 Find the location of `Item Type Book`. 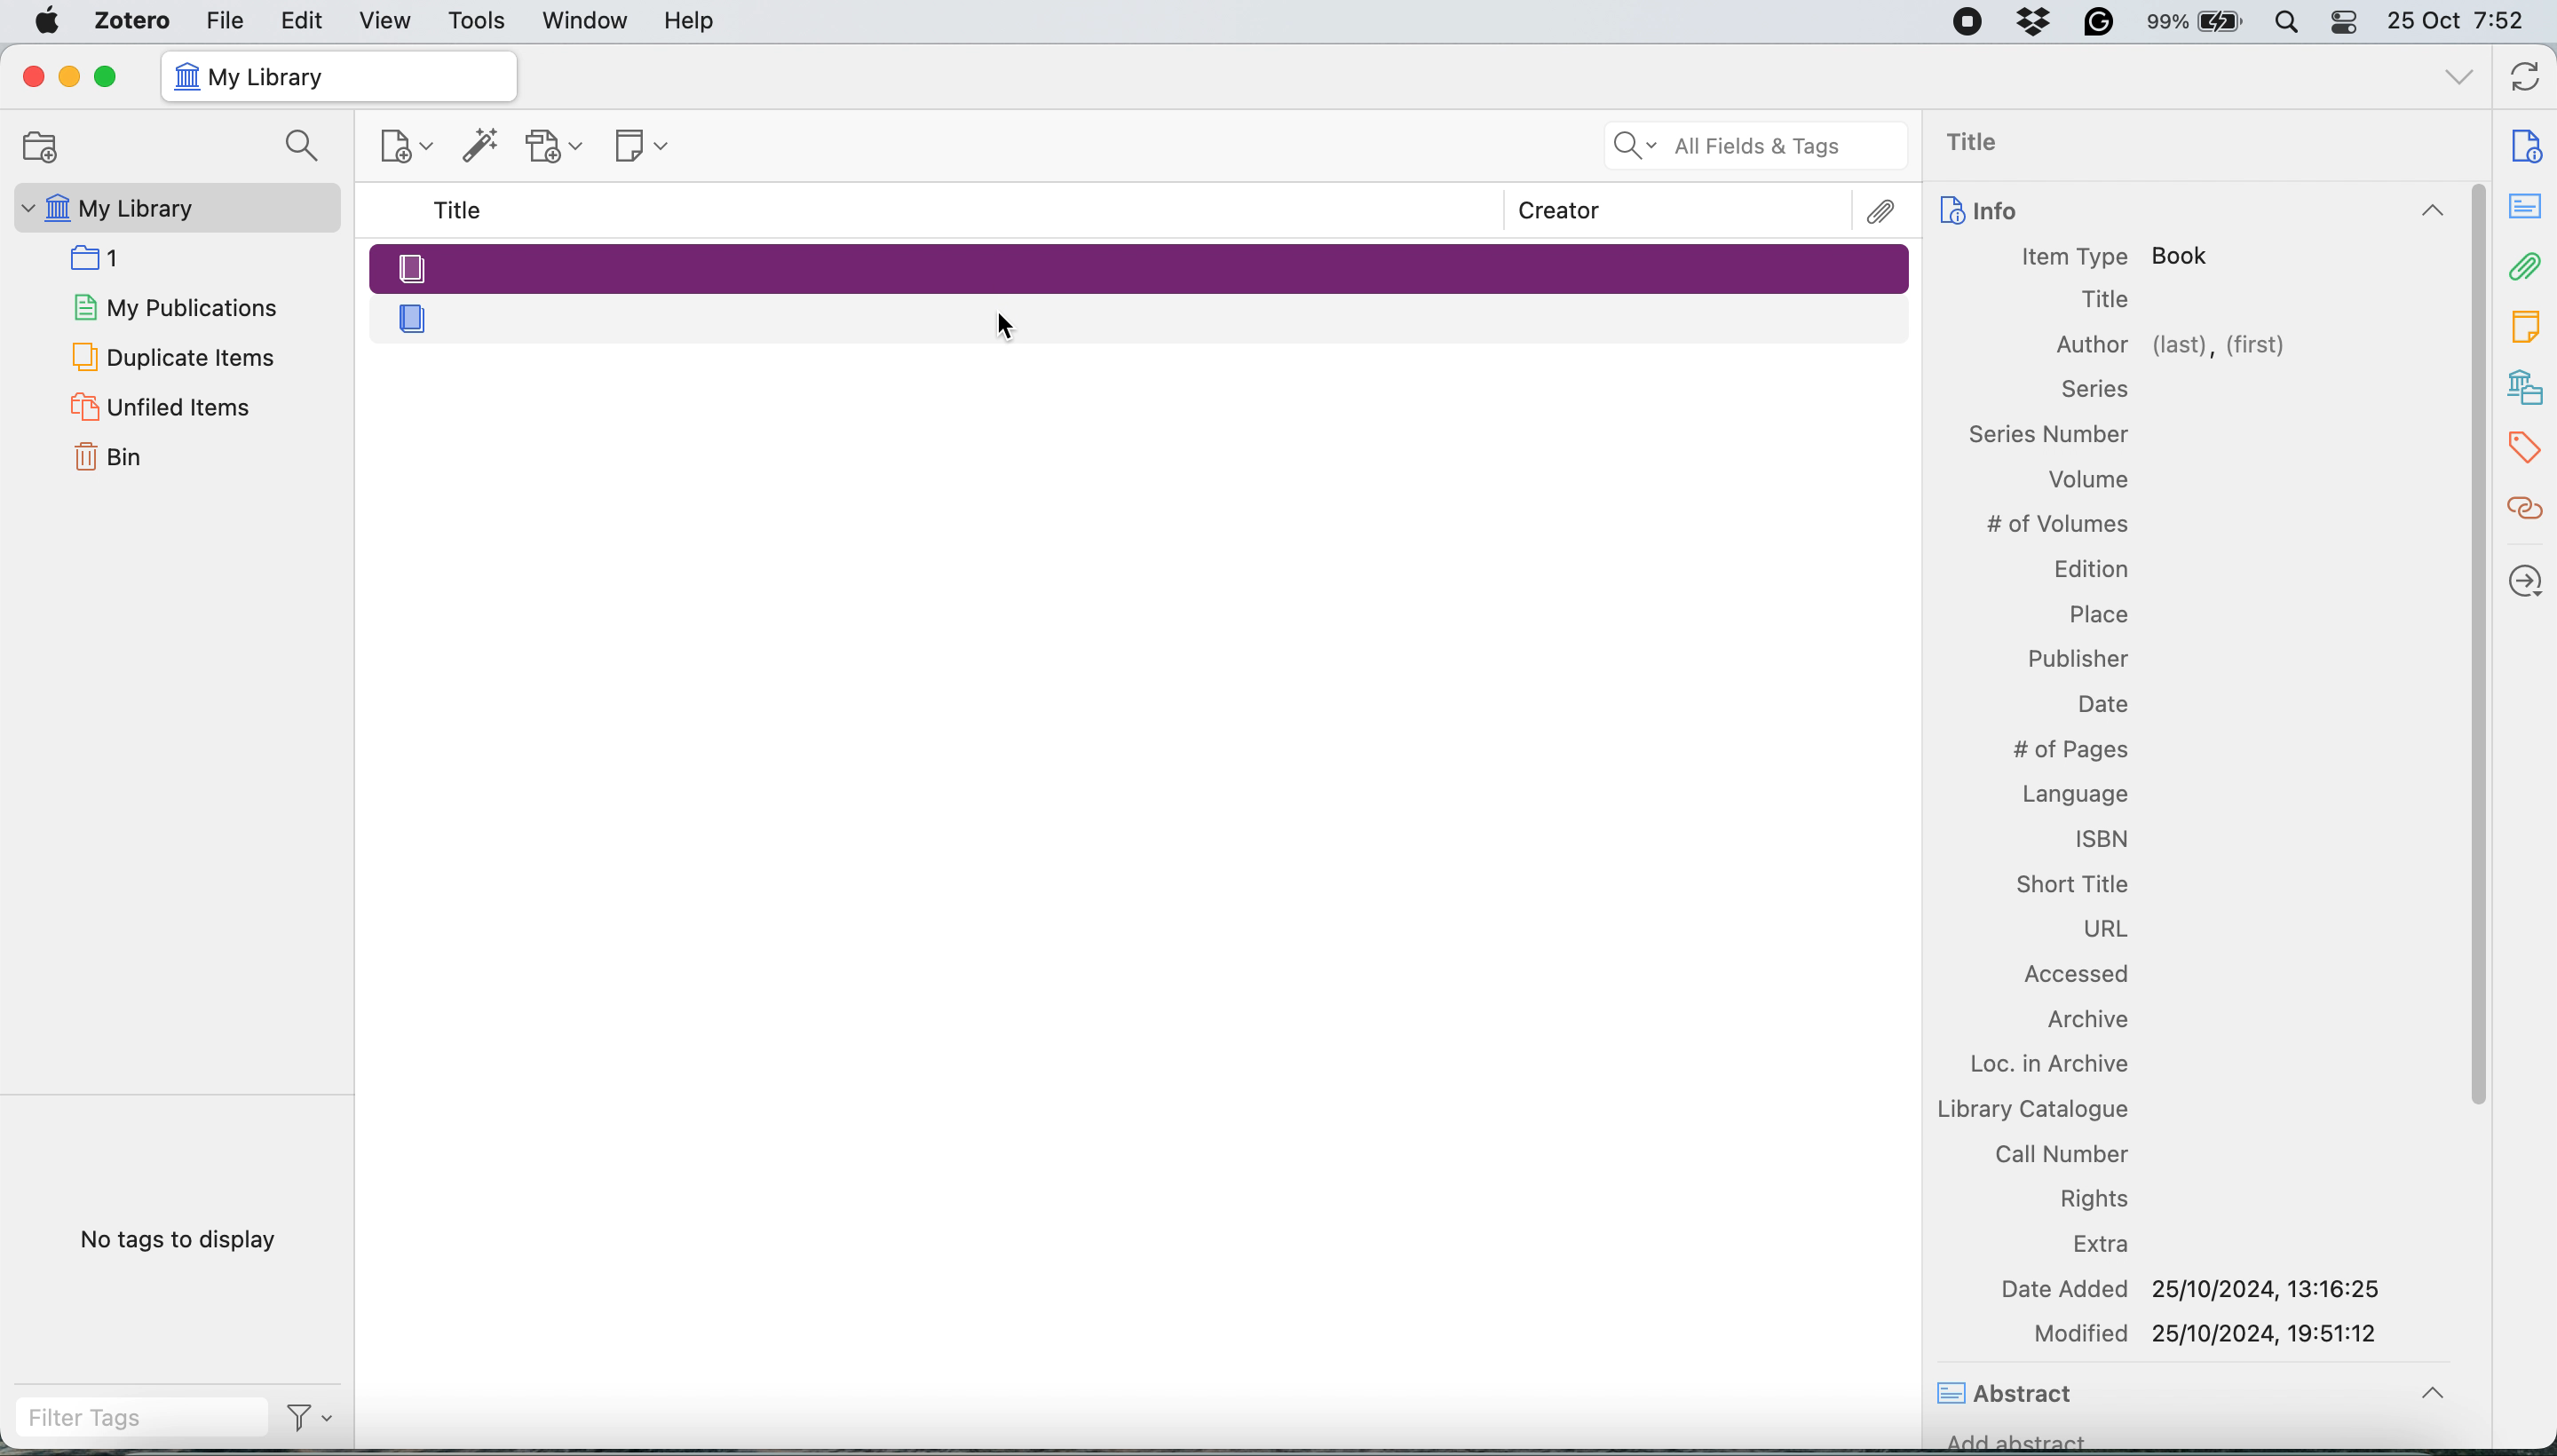

Item Type Book is located at coordinates (2116, 257).